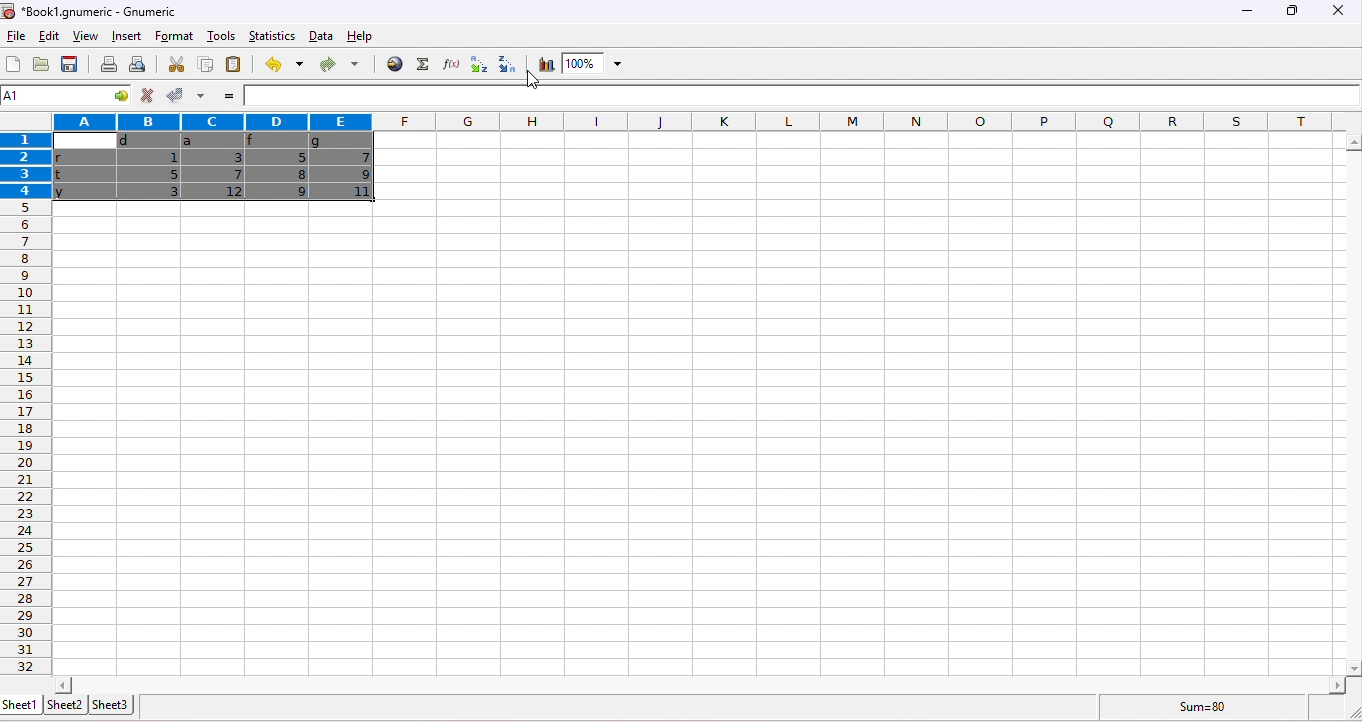 This screenshot has width=1362, height=722. Describe the element at coordinates (272, 35) in the screenshot. I see `statistics` at that location.